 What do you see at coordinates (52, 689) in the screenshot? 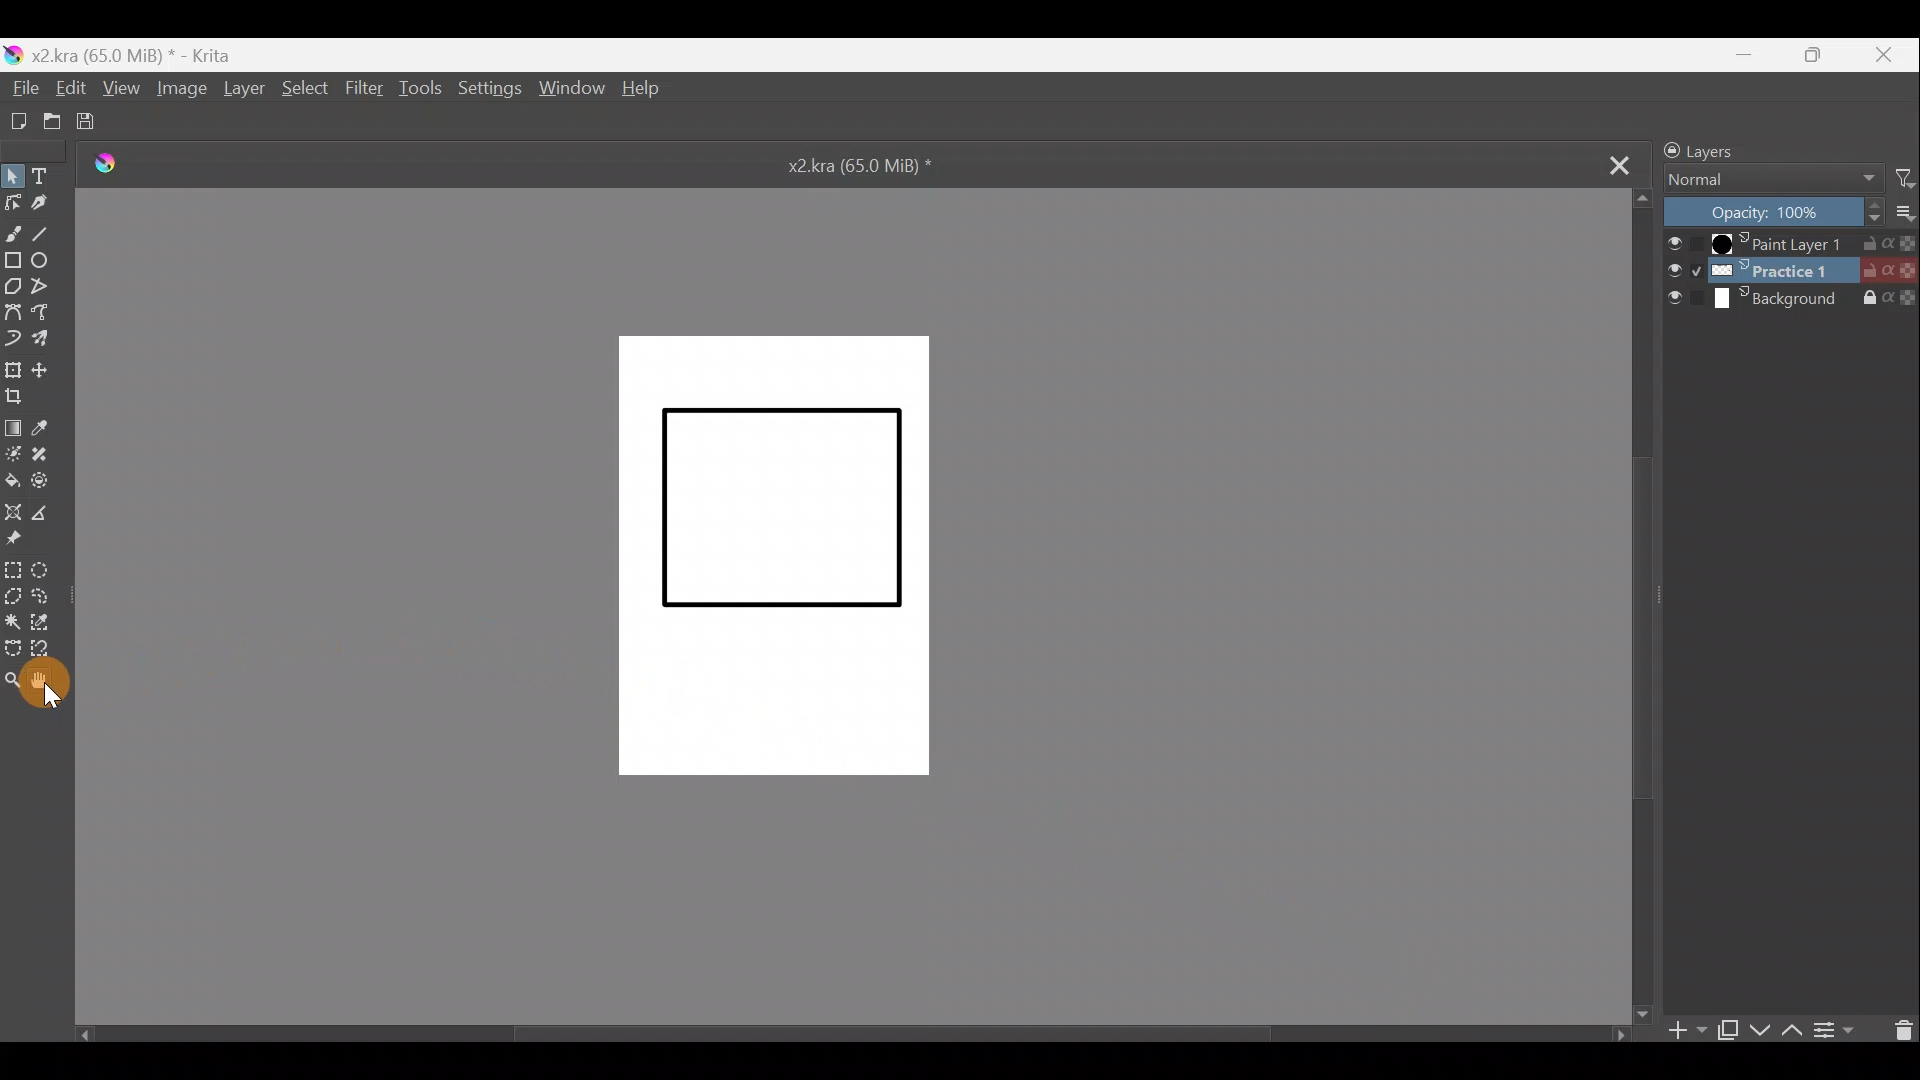
I see `Cursor` at bounding box center [52, 689].